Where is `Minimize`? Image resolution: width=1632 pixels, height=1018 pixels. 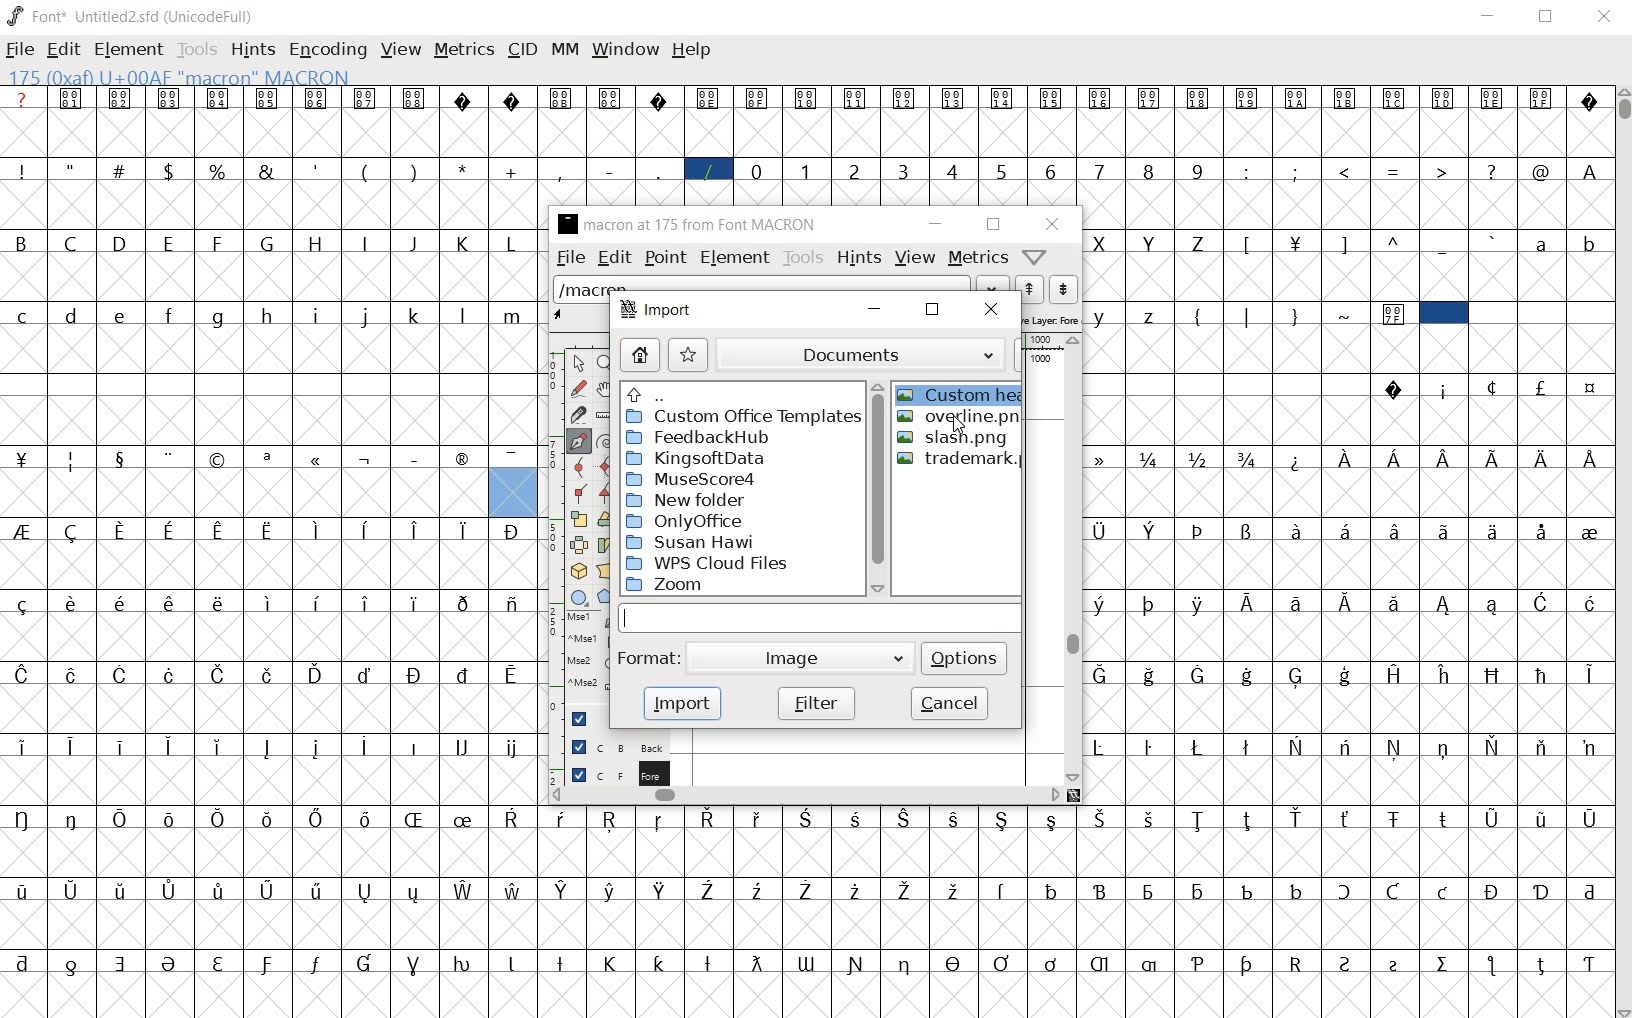 Minimize is located at coordinates (1489, 18).